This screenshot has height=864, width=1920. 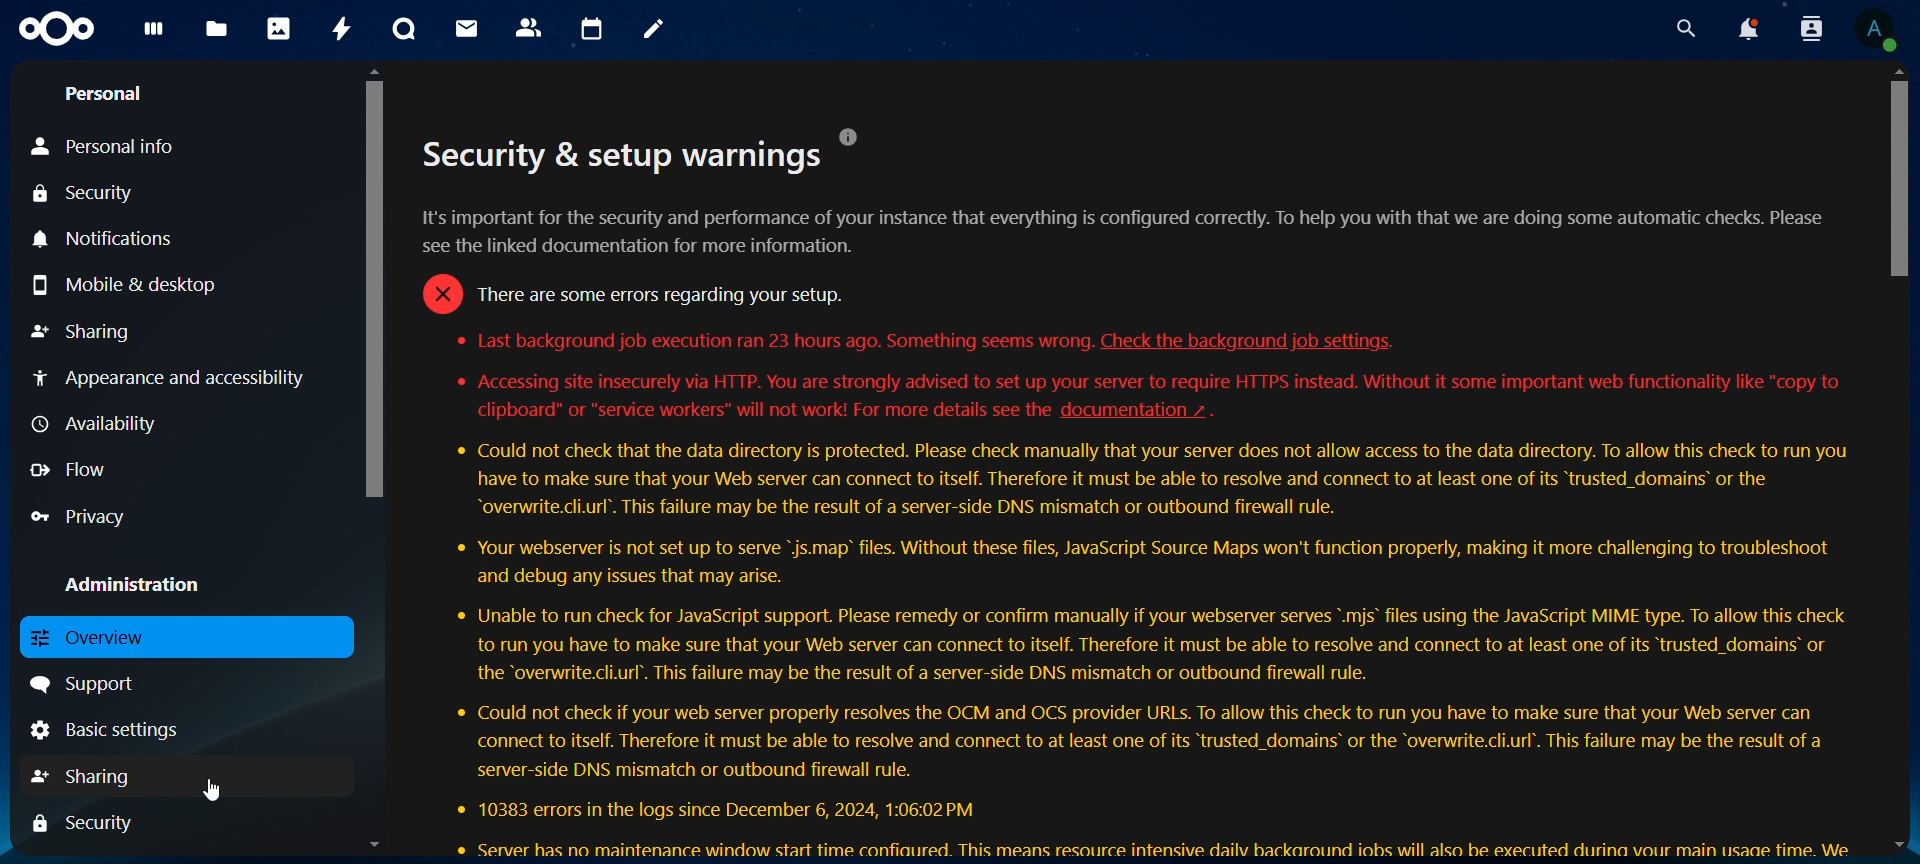 I want to click on availability, so click(x=96, y=424).